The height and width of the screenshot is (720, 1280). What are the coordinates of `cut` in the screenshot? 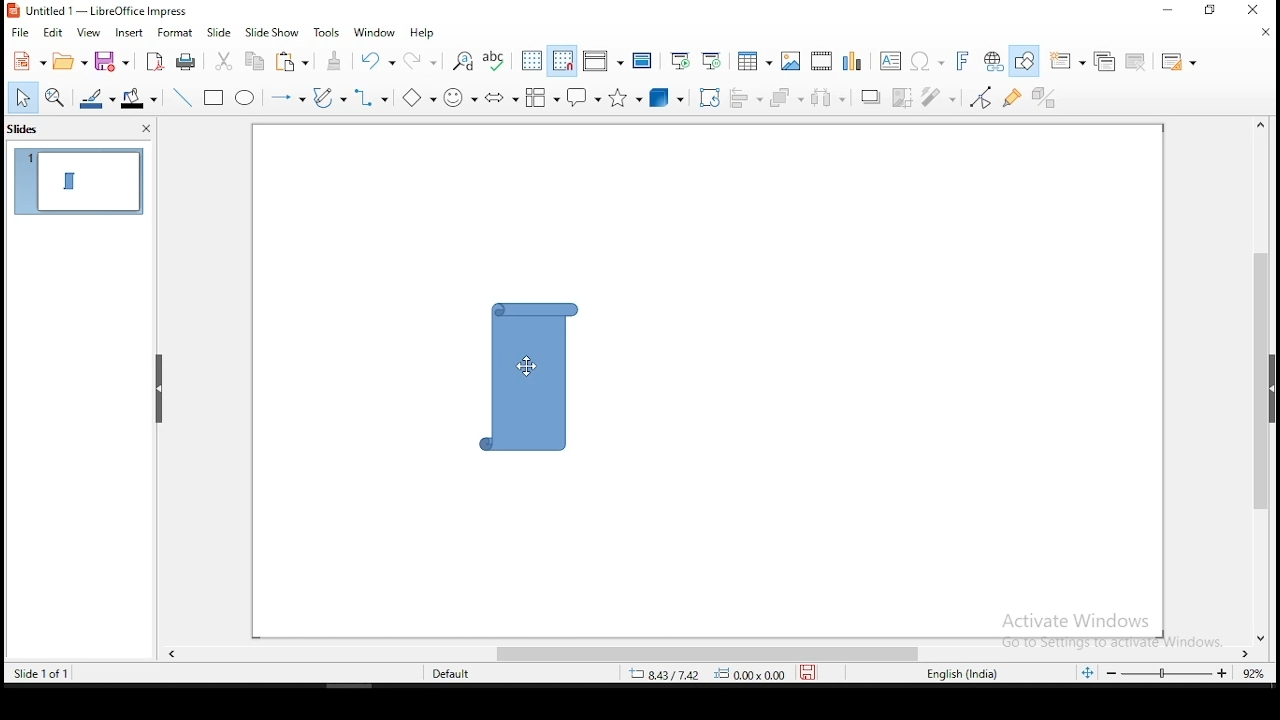 It's located at (224, 60).